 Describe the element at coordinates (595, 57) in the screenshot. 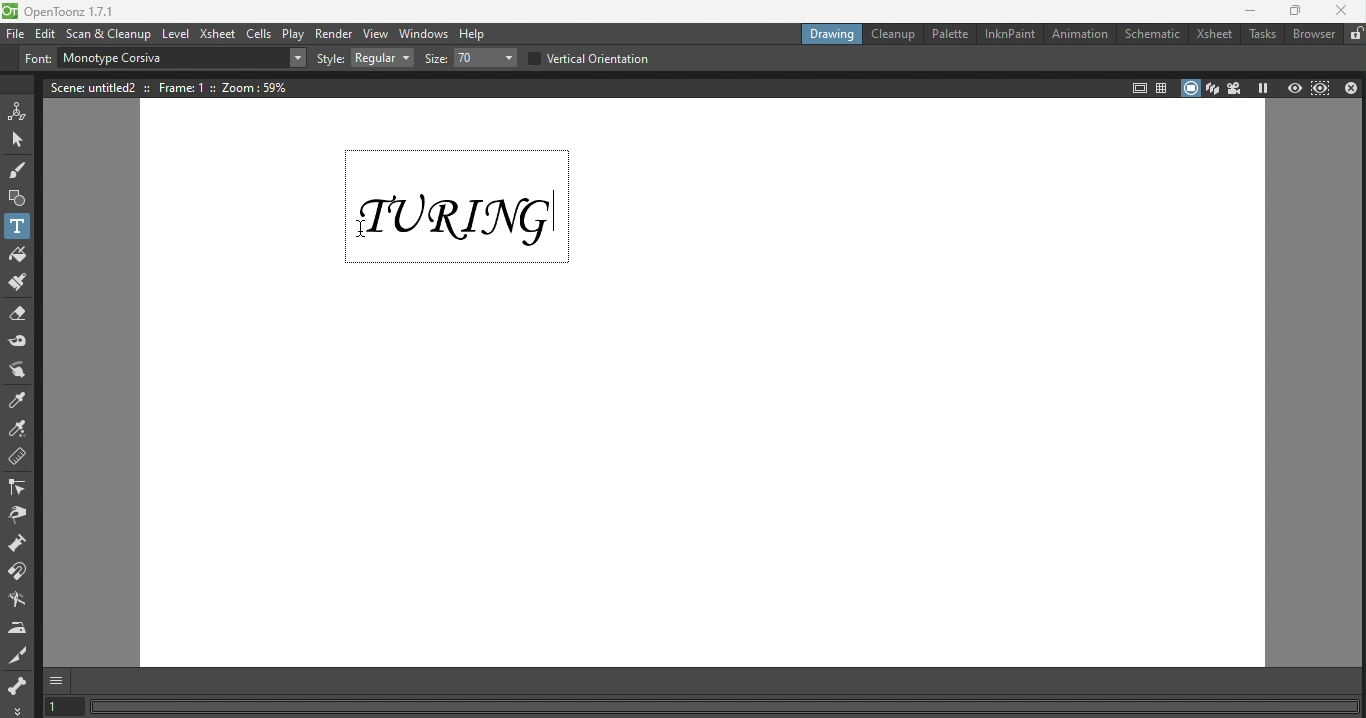

I see `Vertical orientation` at that location.